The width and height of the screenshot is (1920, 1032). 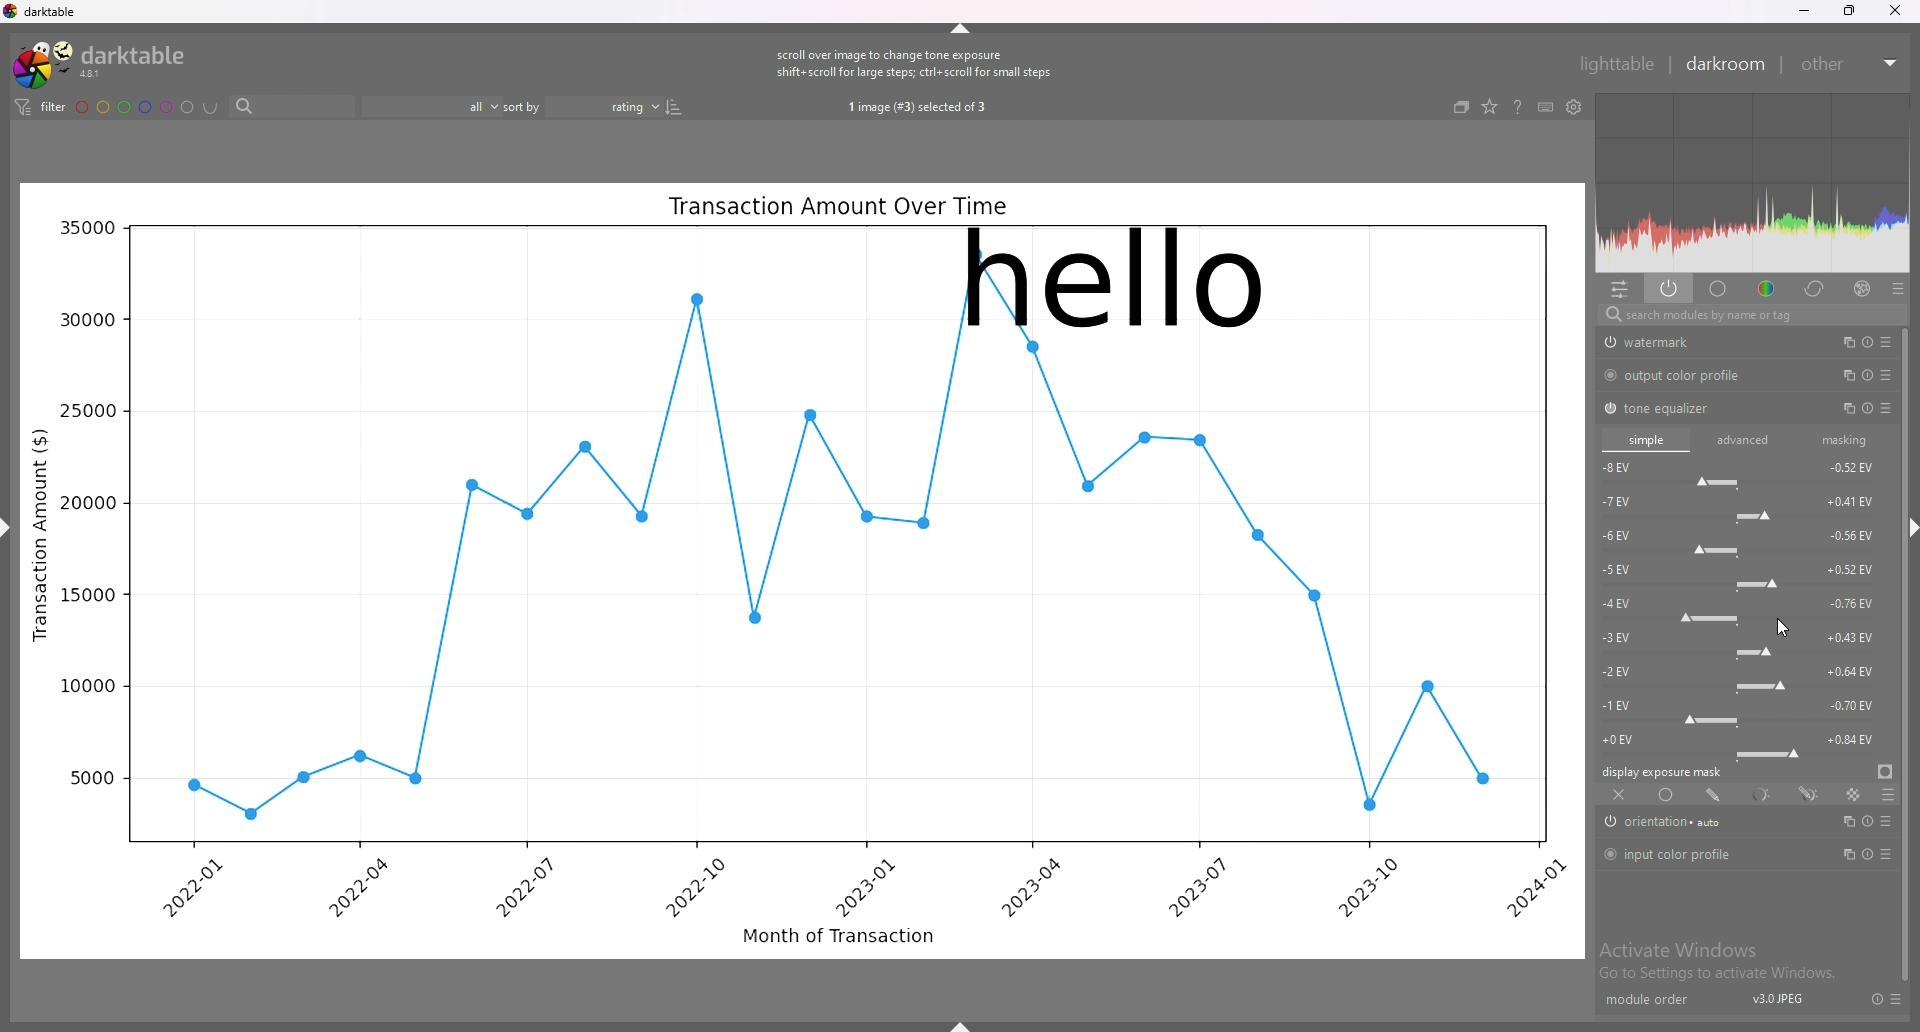 What do you see at coordinates (1744, 440) in the screenshot?
I see `advanced` at bounding box center [1744, 440].